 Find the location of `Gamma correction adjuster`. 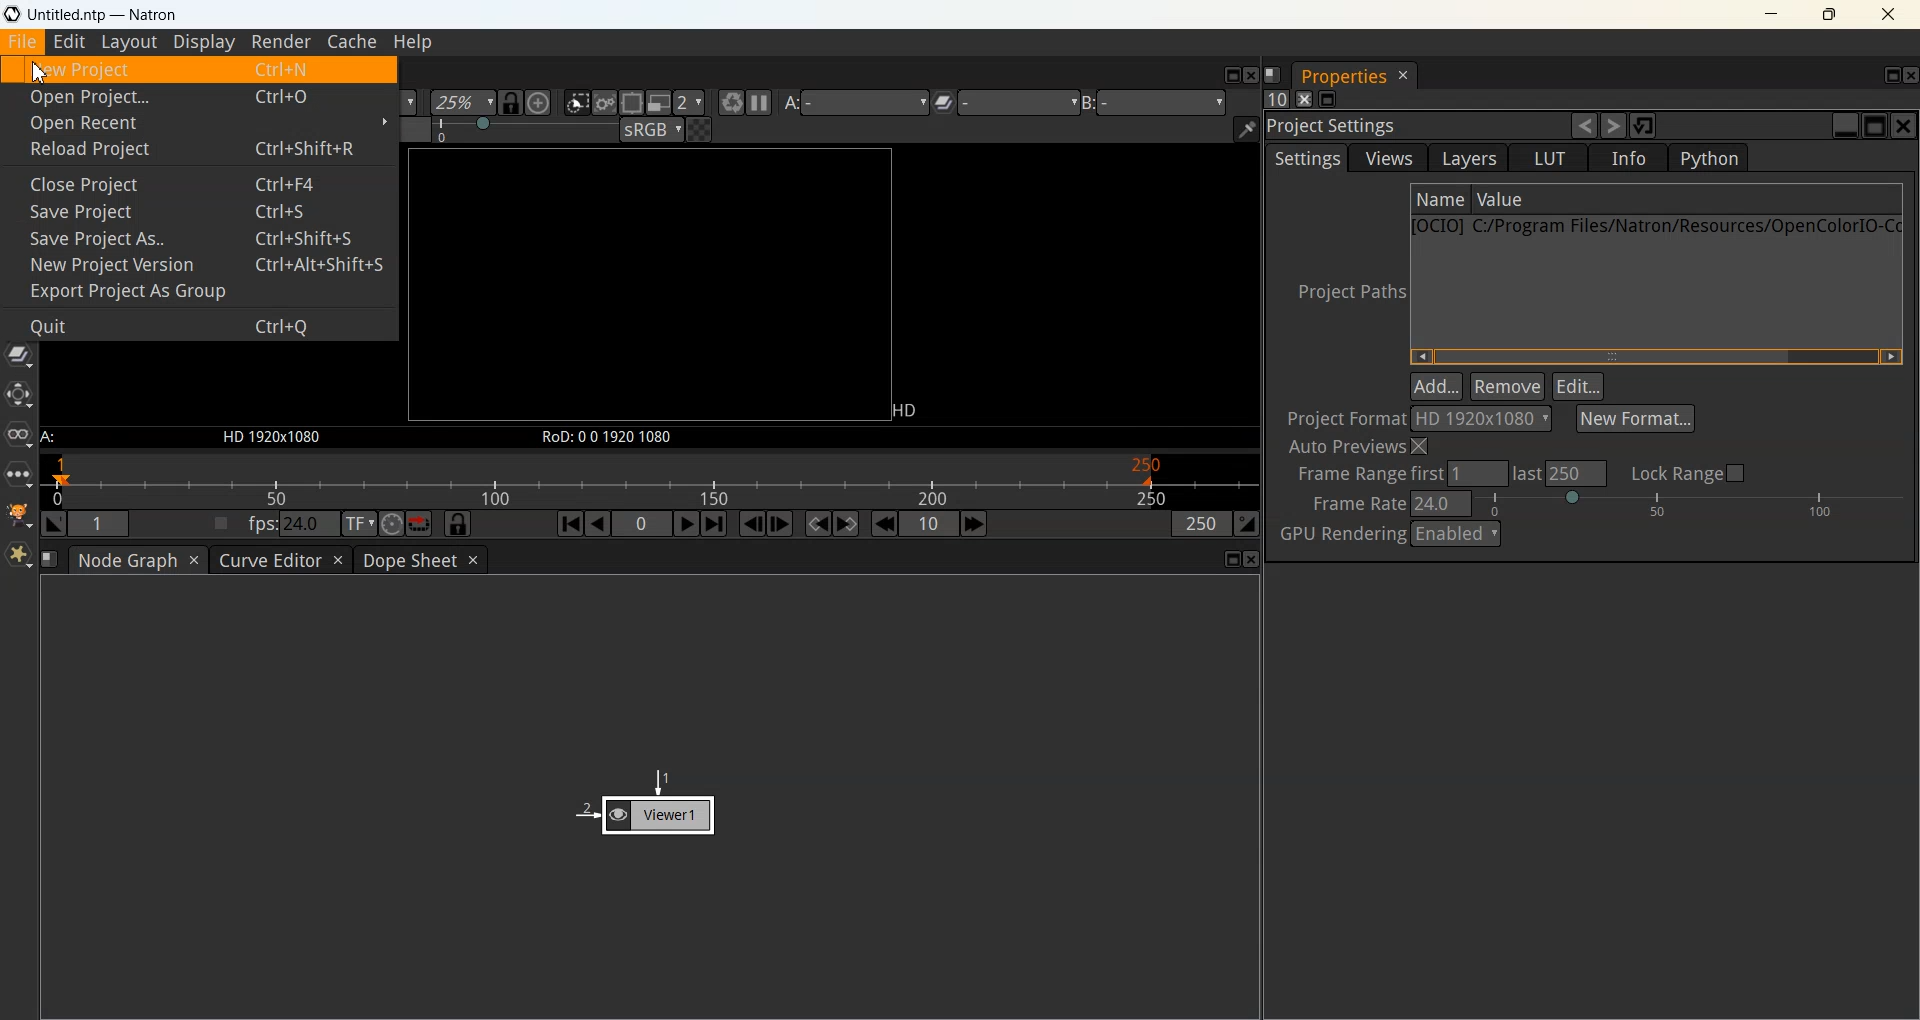

Gamma correction adjuster is located at coordinates (527, 129).